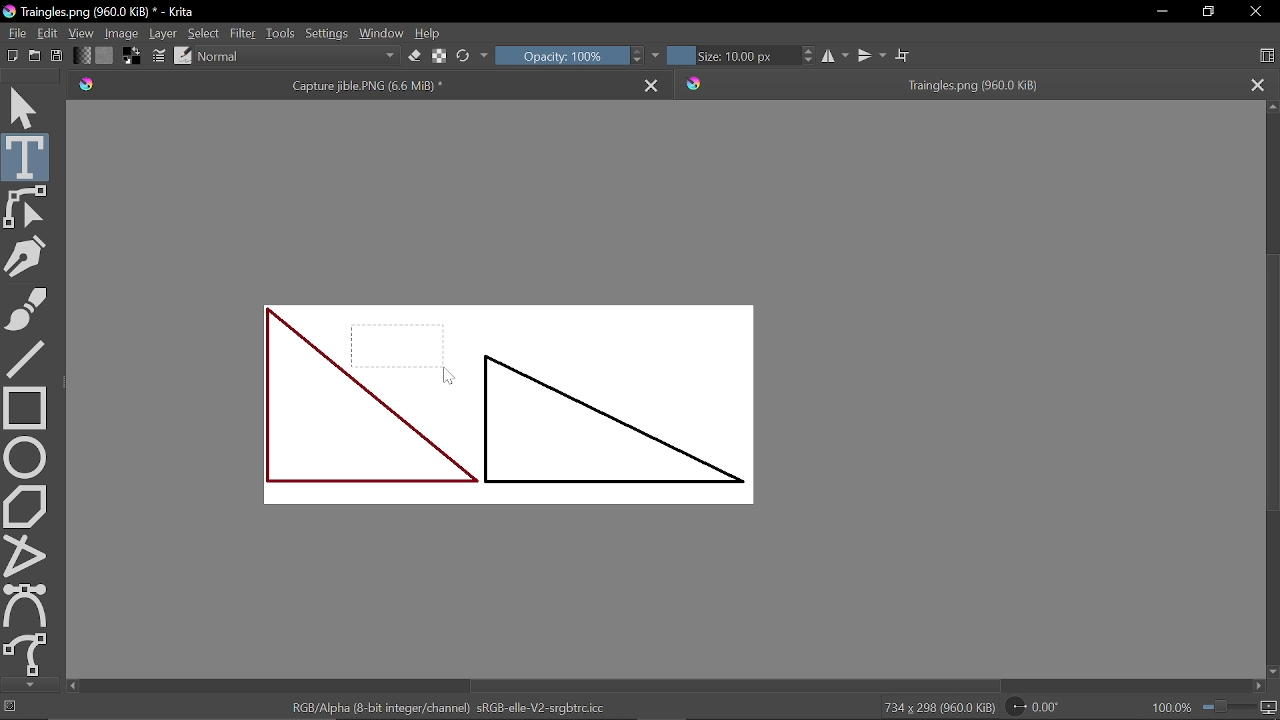  I want to click on Move down, so click(1272, 672).